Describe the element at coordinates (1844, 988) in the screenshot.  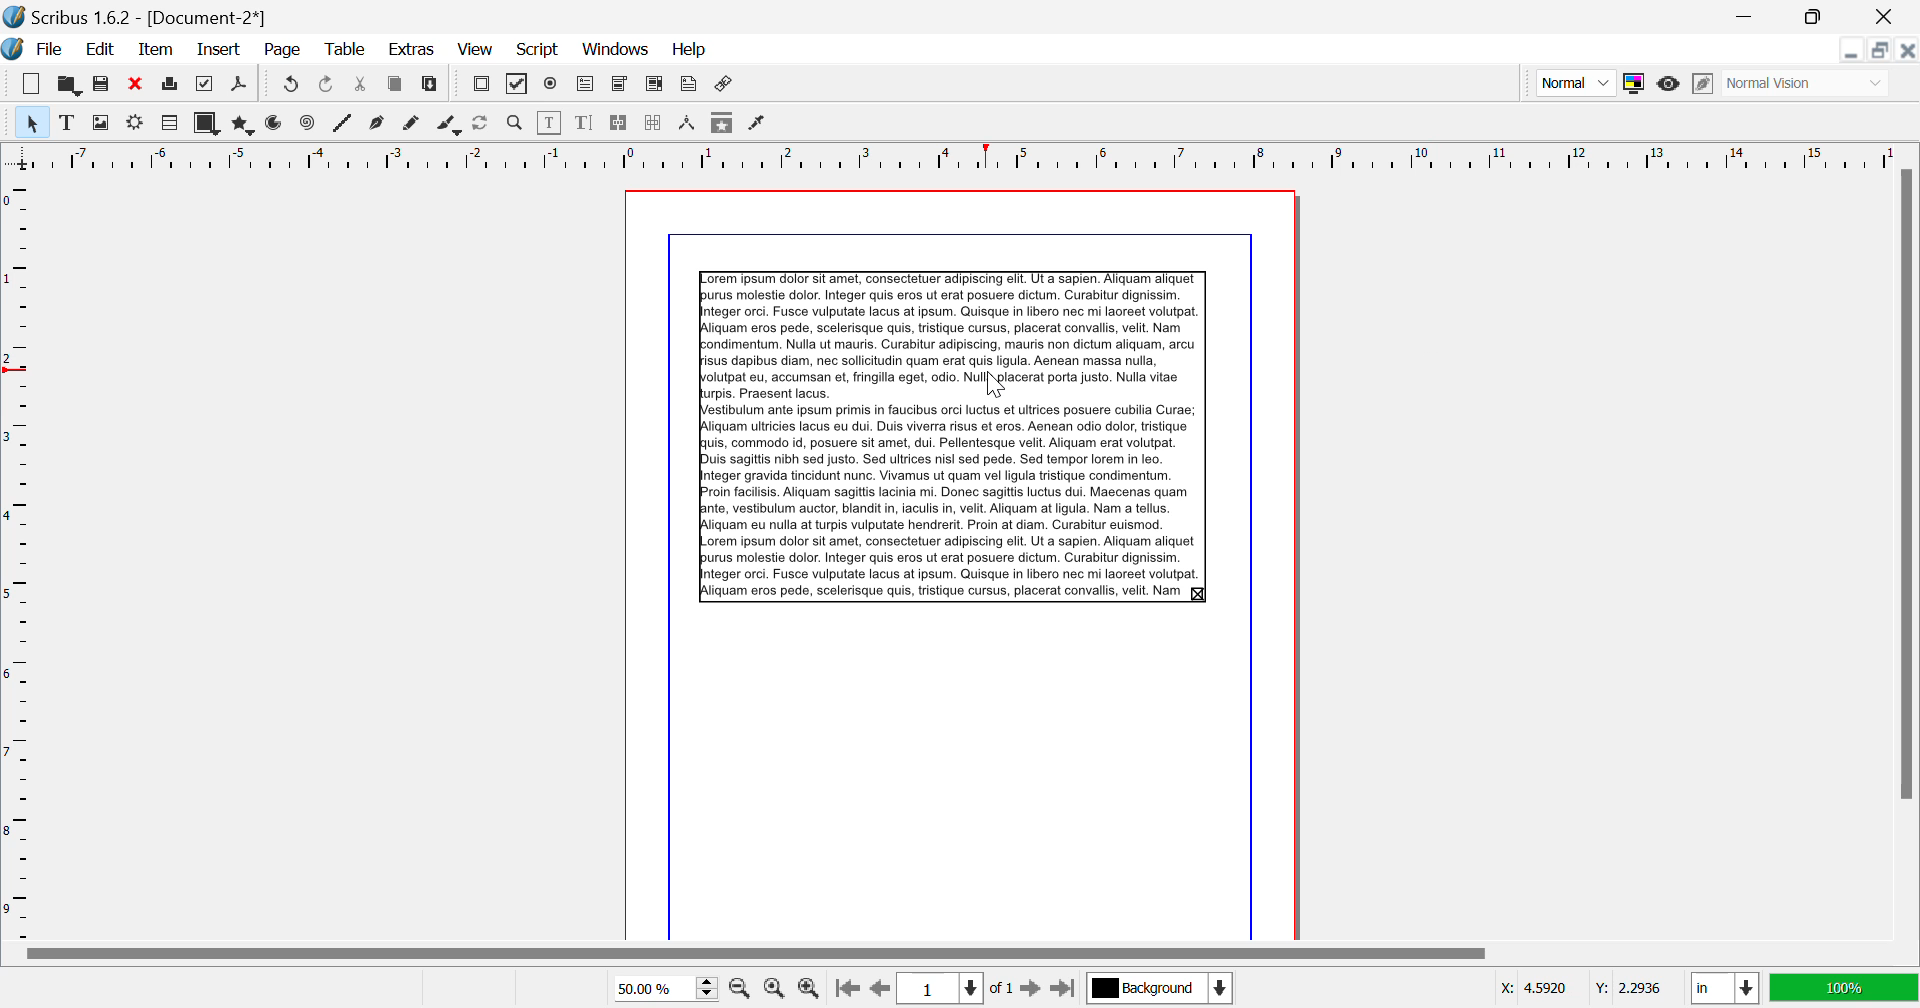
I see `Display Appearance` at that location.